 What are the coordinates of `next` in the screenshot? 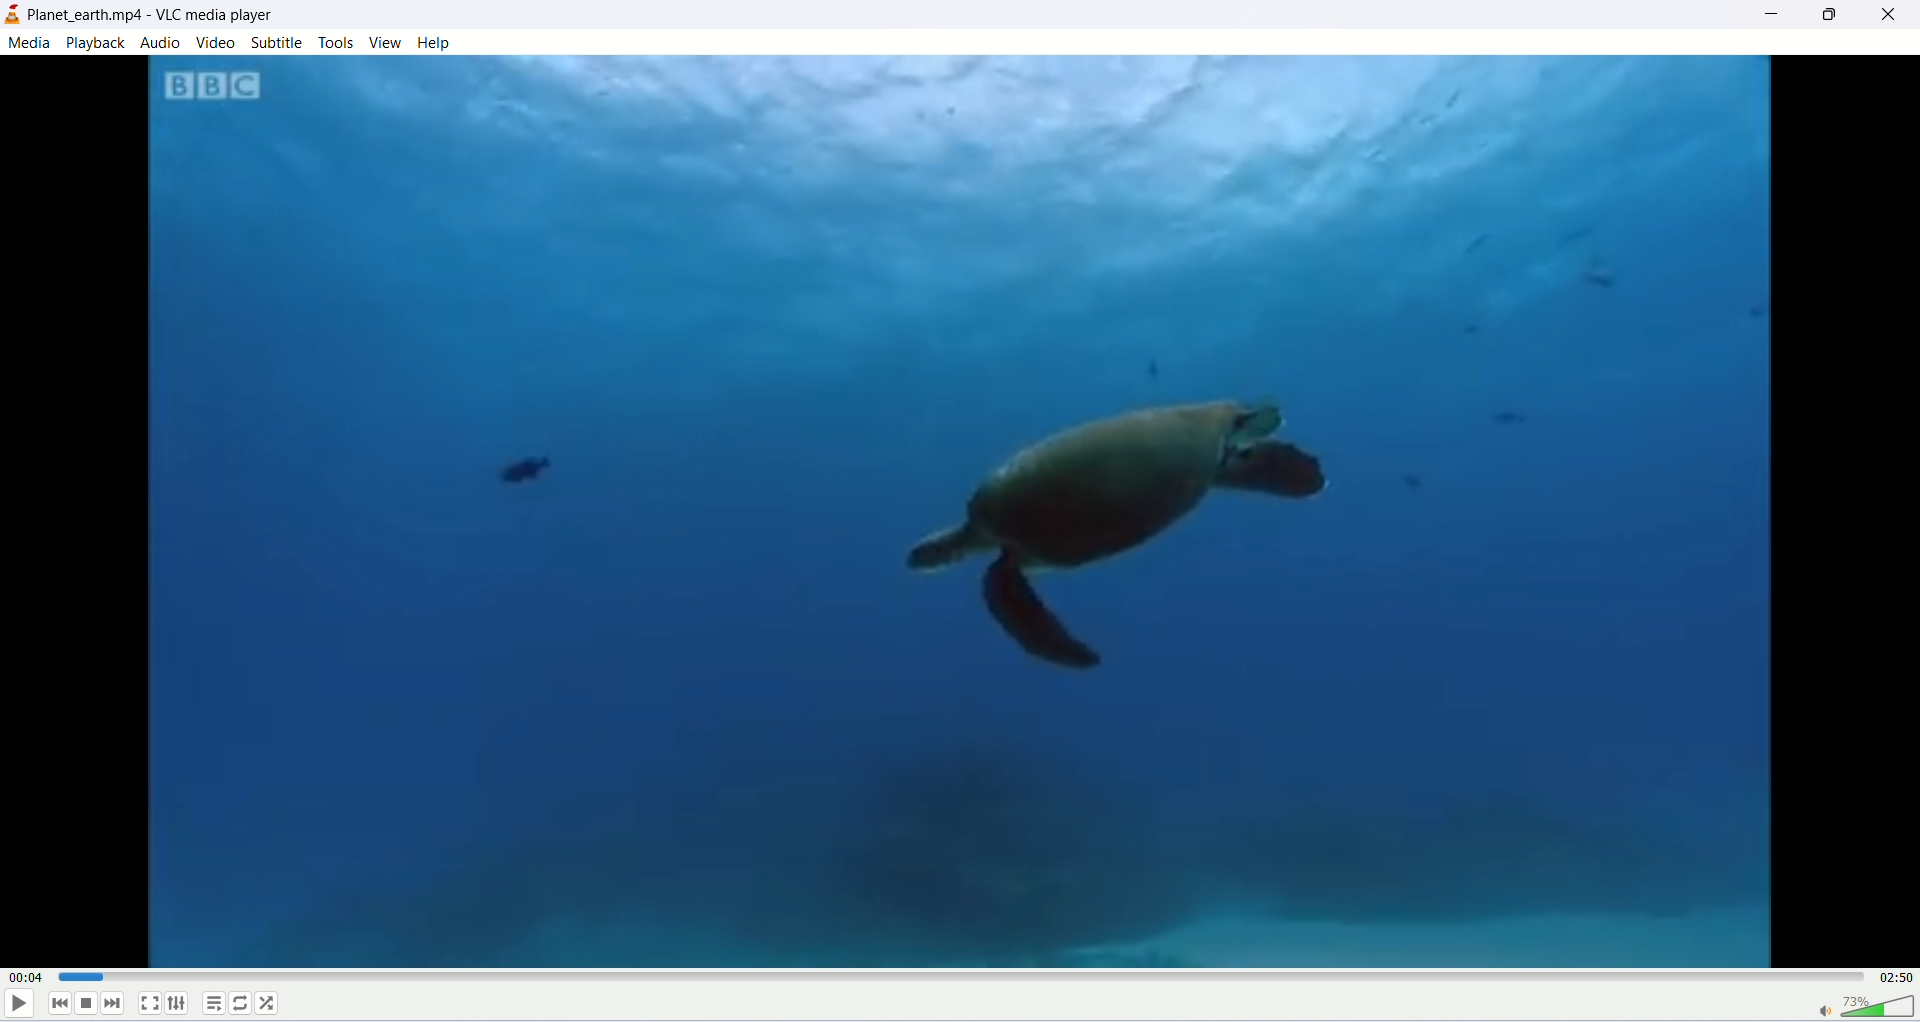 It's located at (115, 1004).